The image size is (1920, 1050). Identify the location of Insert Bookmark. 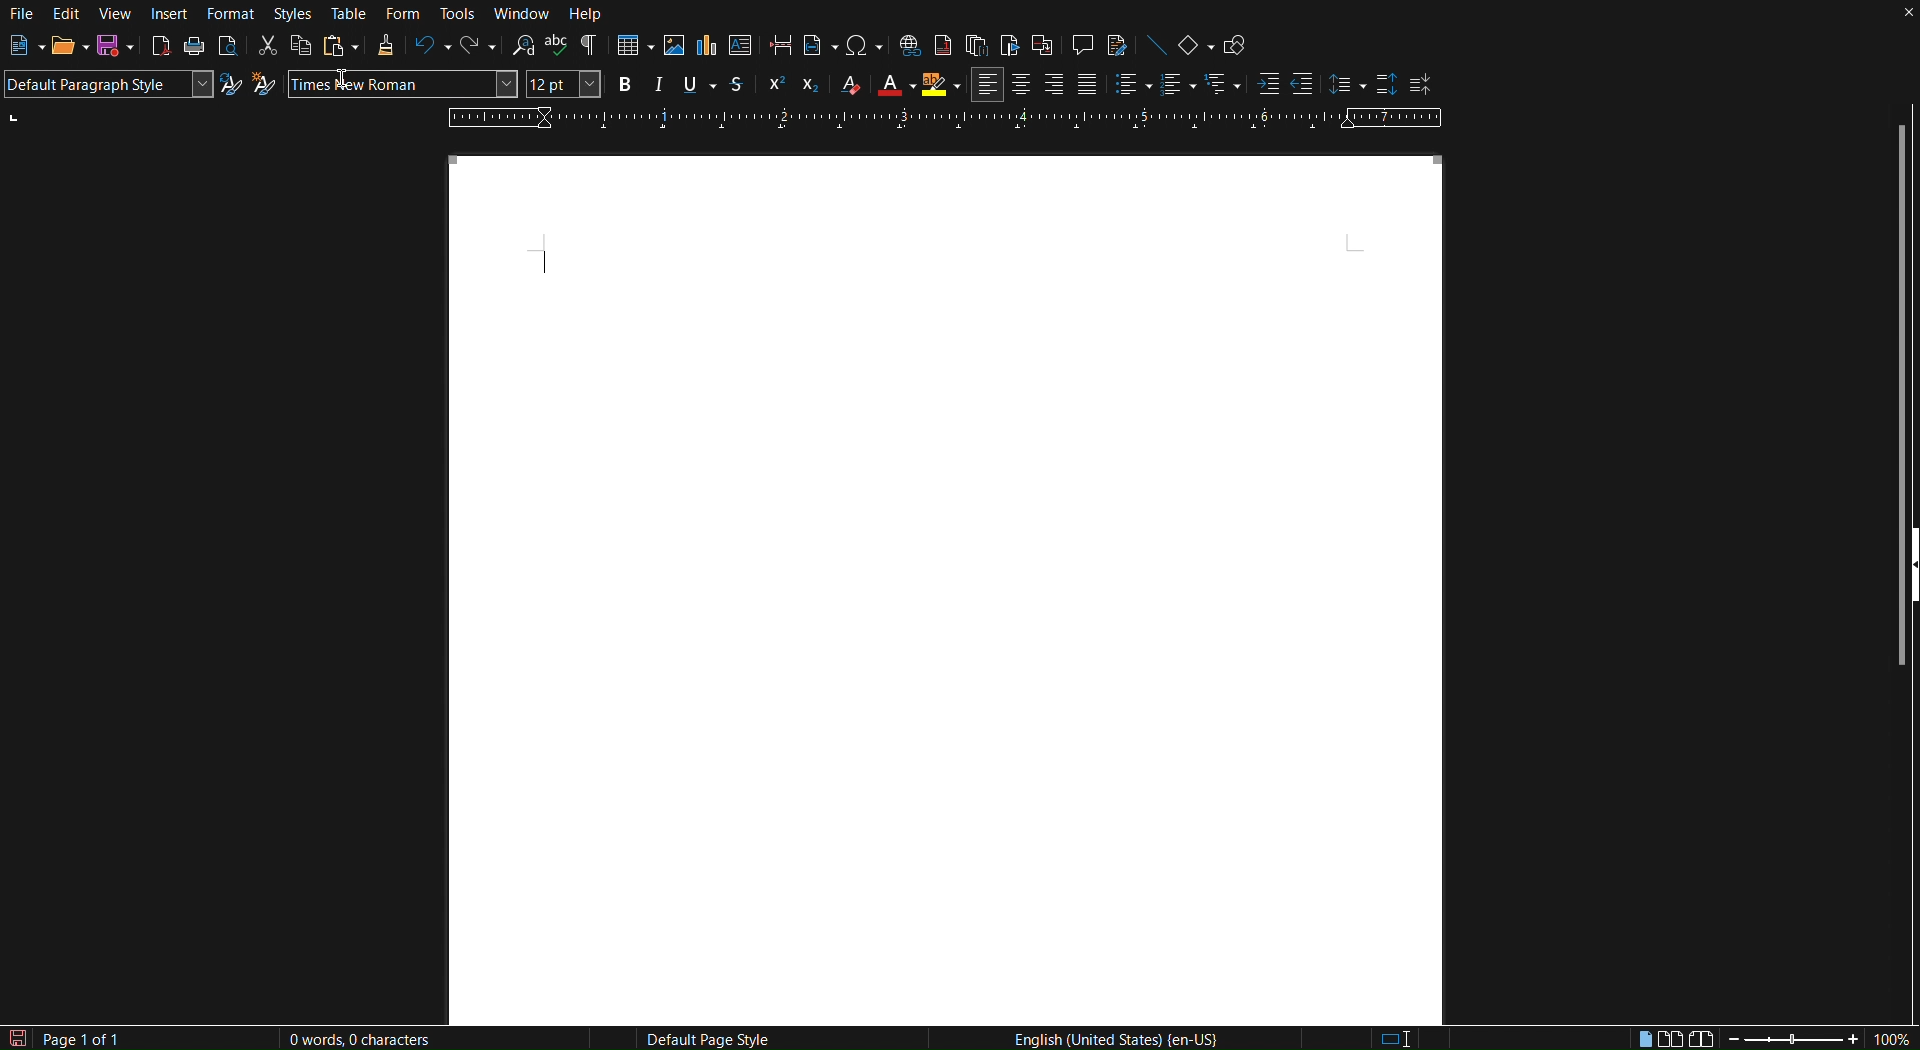
(1008, 48).